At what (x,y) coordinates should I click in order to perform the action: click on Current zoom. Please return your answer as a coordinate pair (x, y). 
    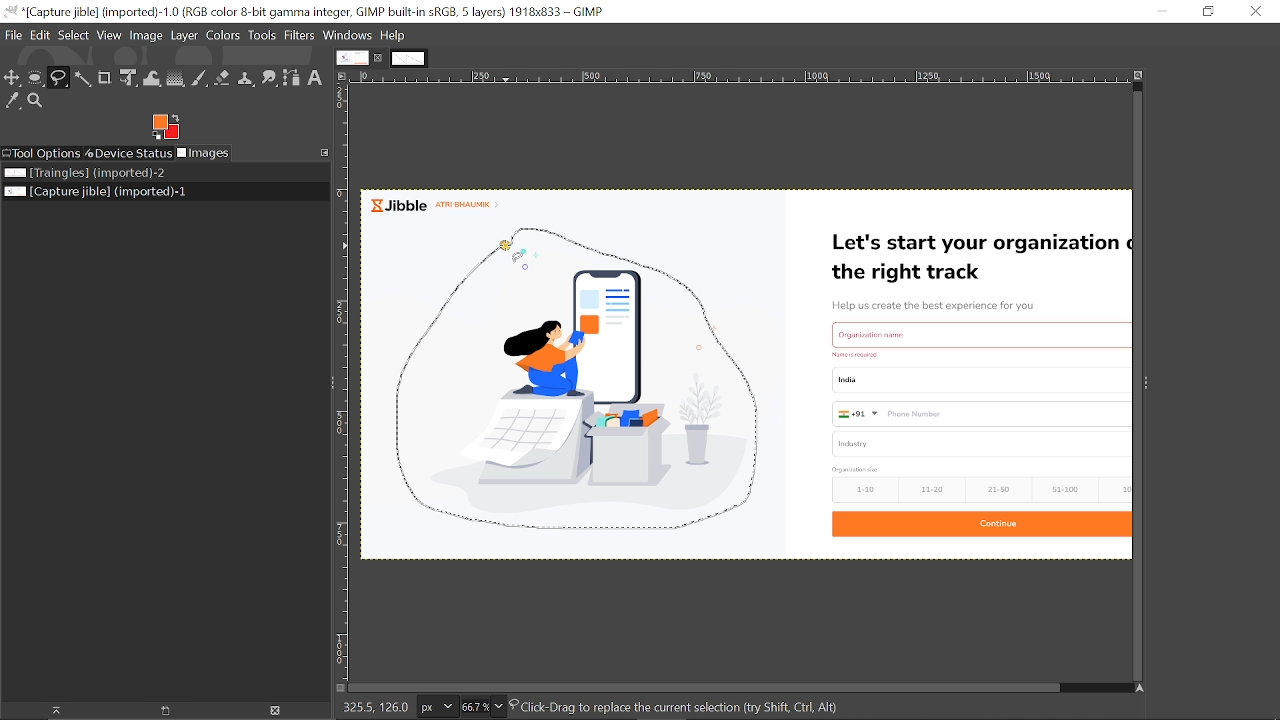
    Looking at the image, I should click on (473, 707).